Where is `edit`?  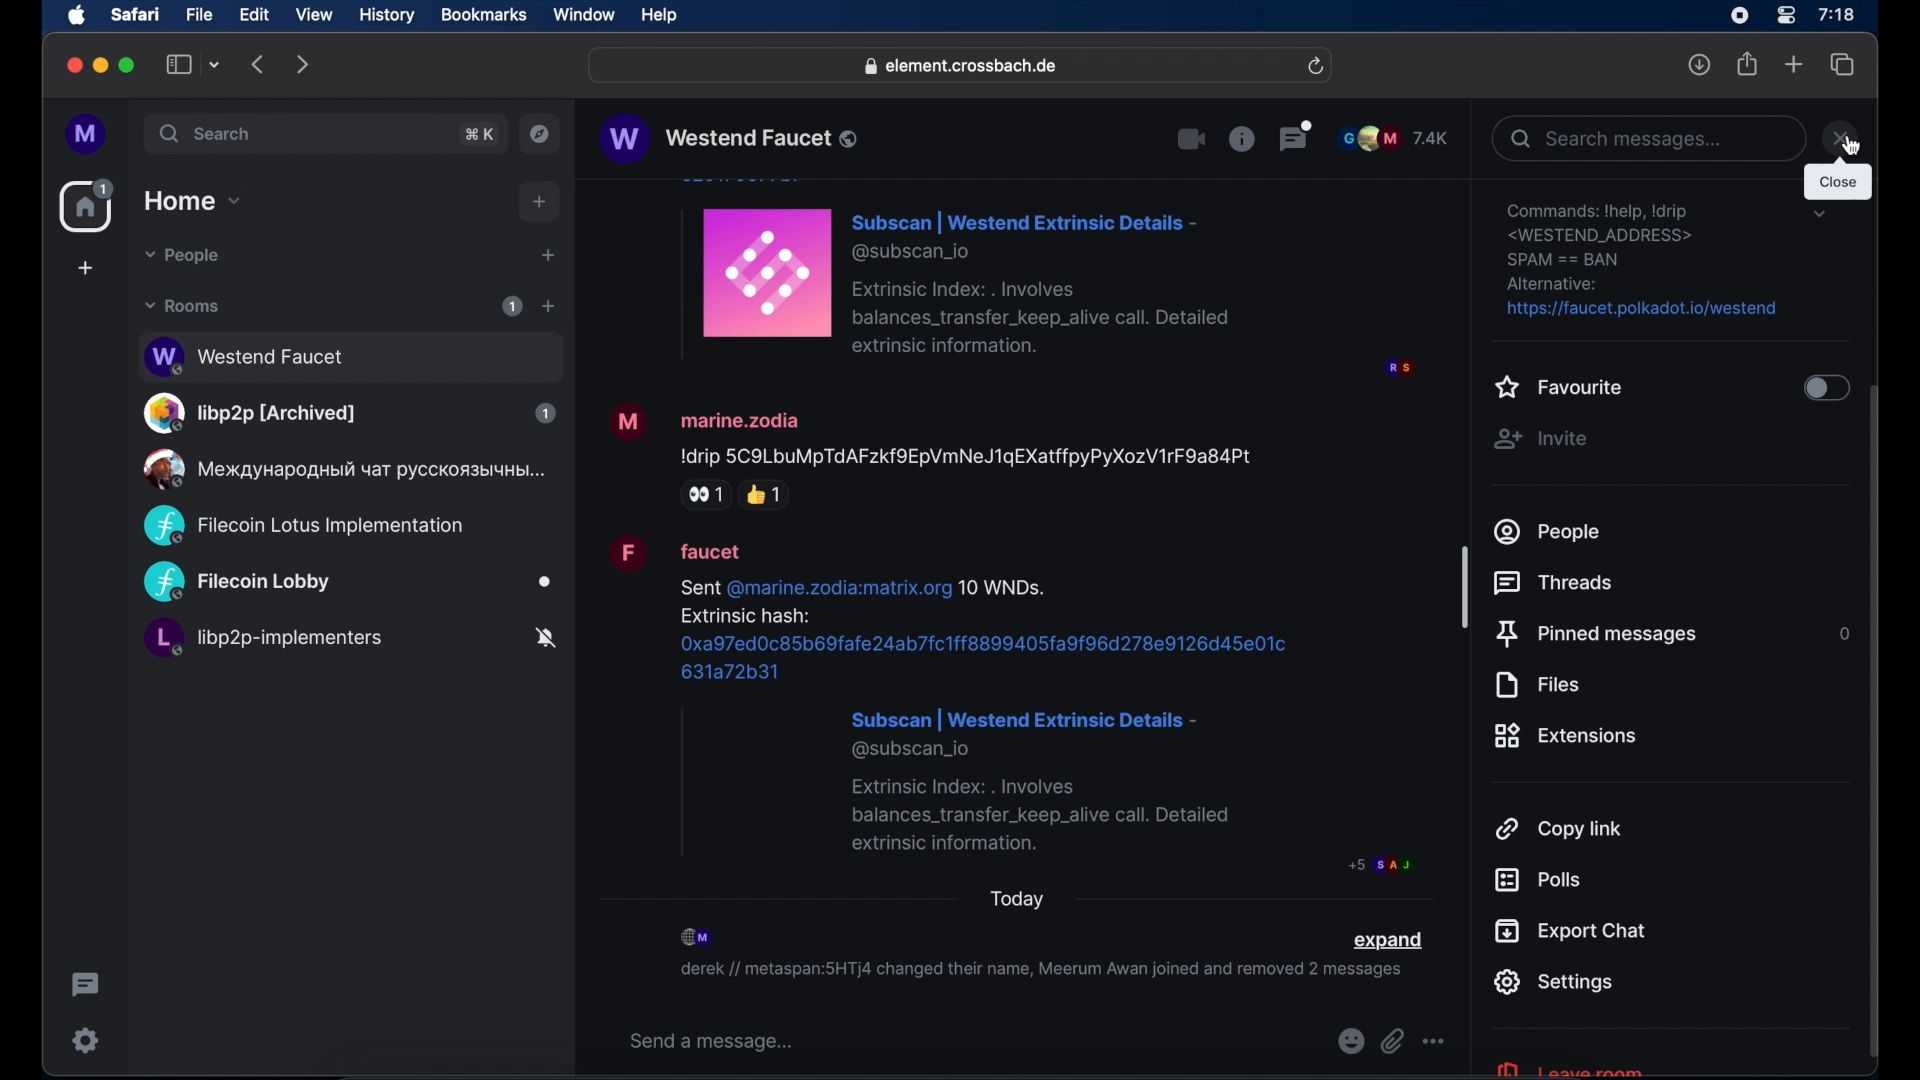
edit is located at coordinates (254, 14).